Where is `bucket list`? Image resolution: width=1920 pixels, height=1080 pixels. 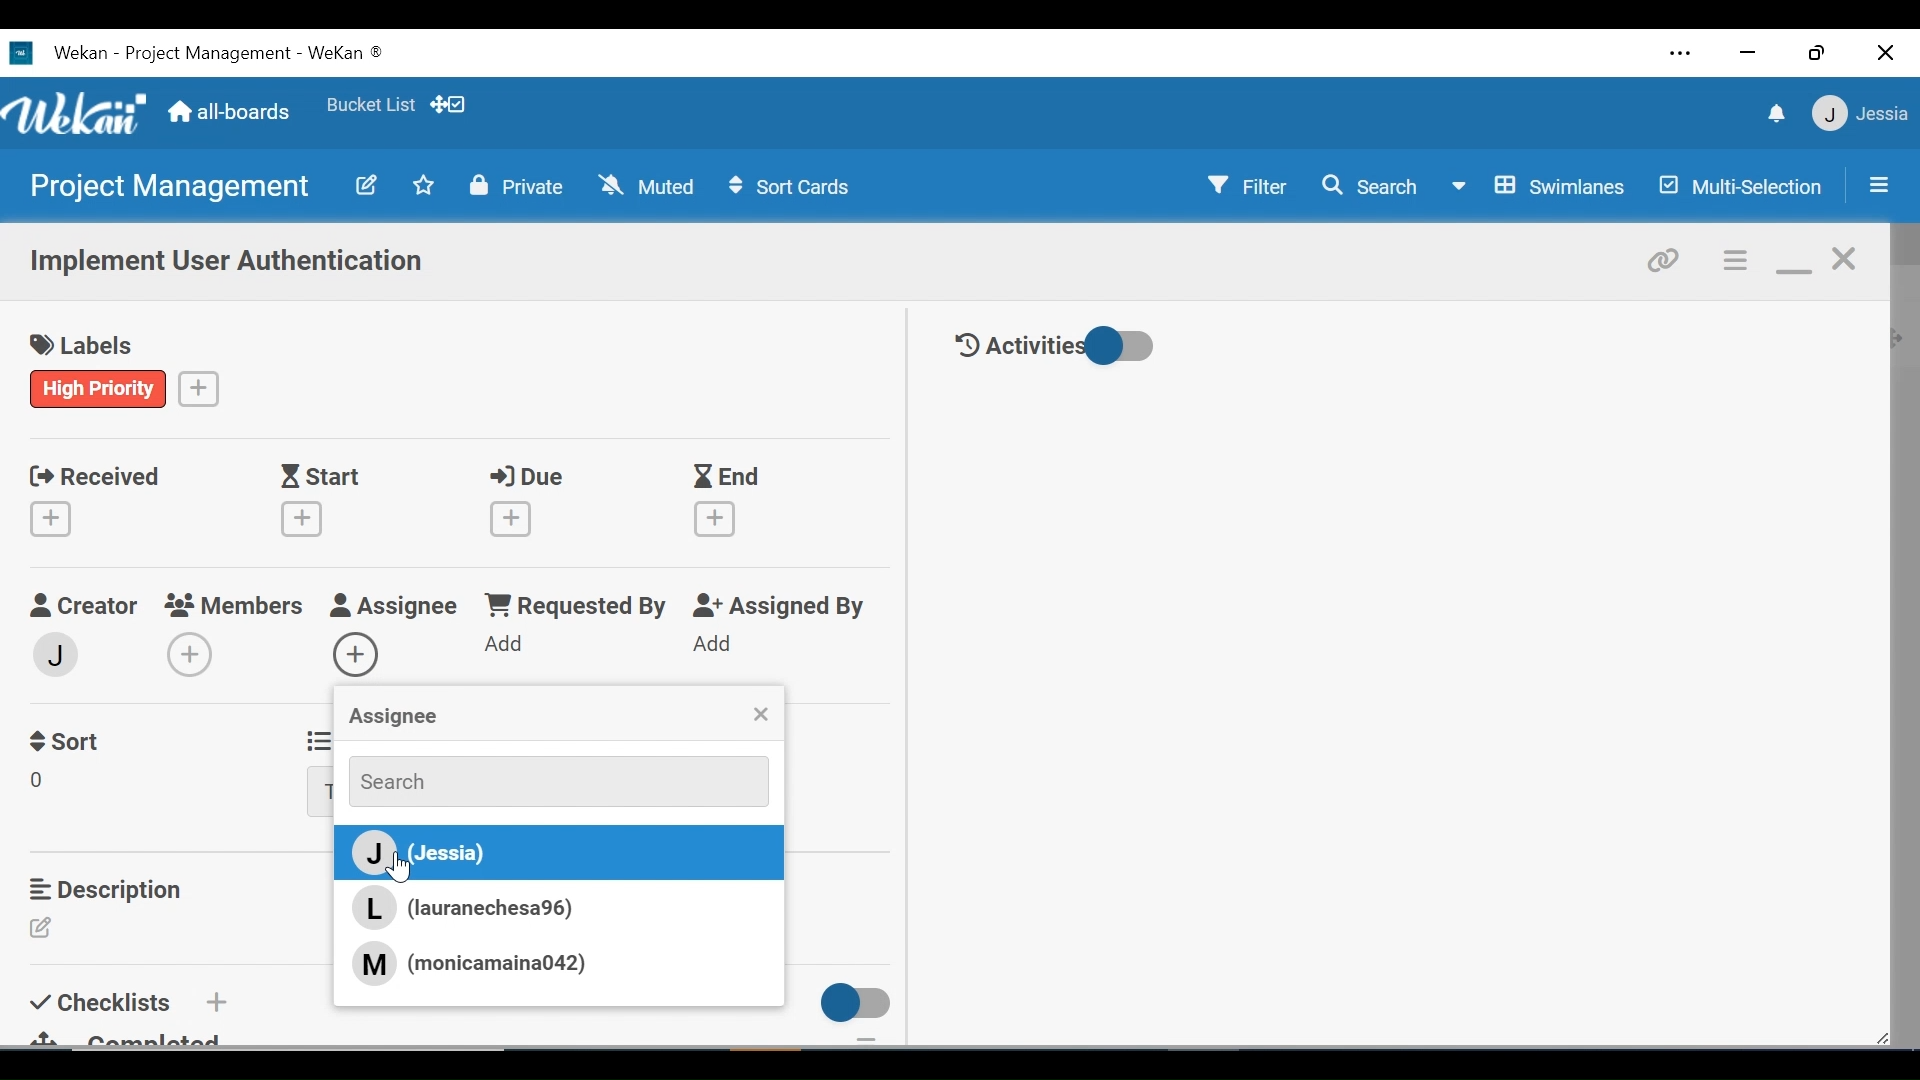
bucket list is located at coordinates (370, 105).